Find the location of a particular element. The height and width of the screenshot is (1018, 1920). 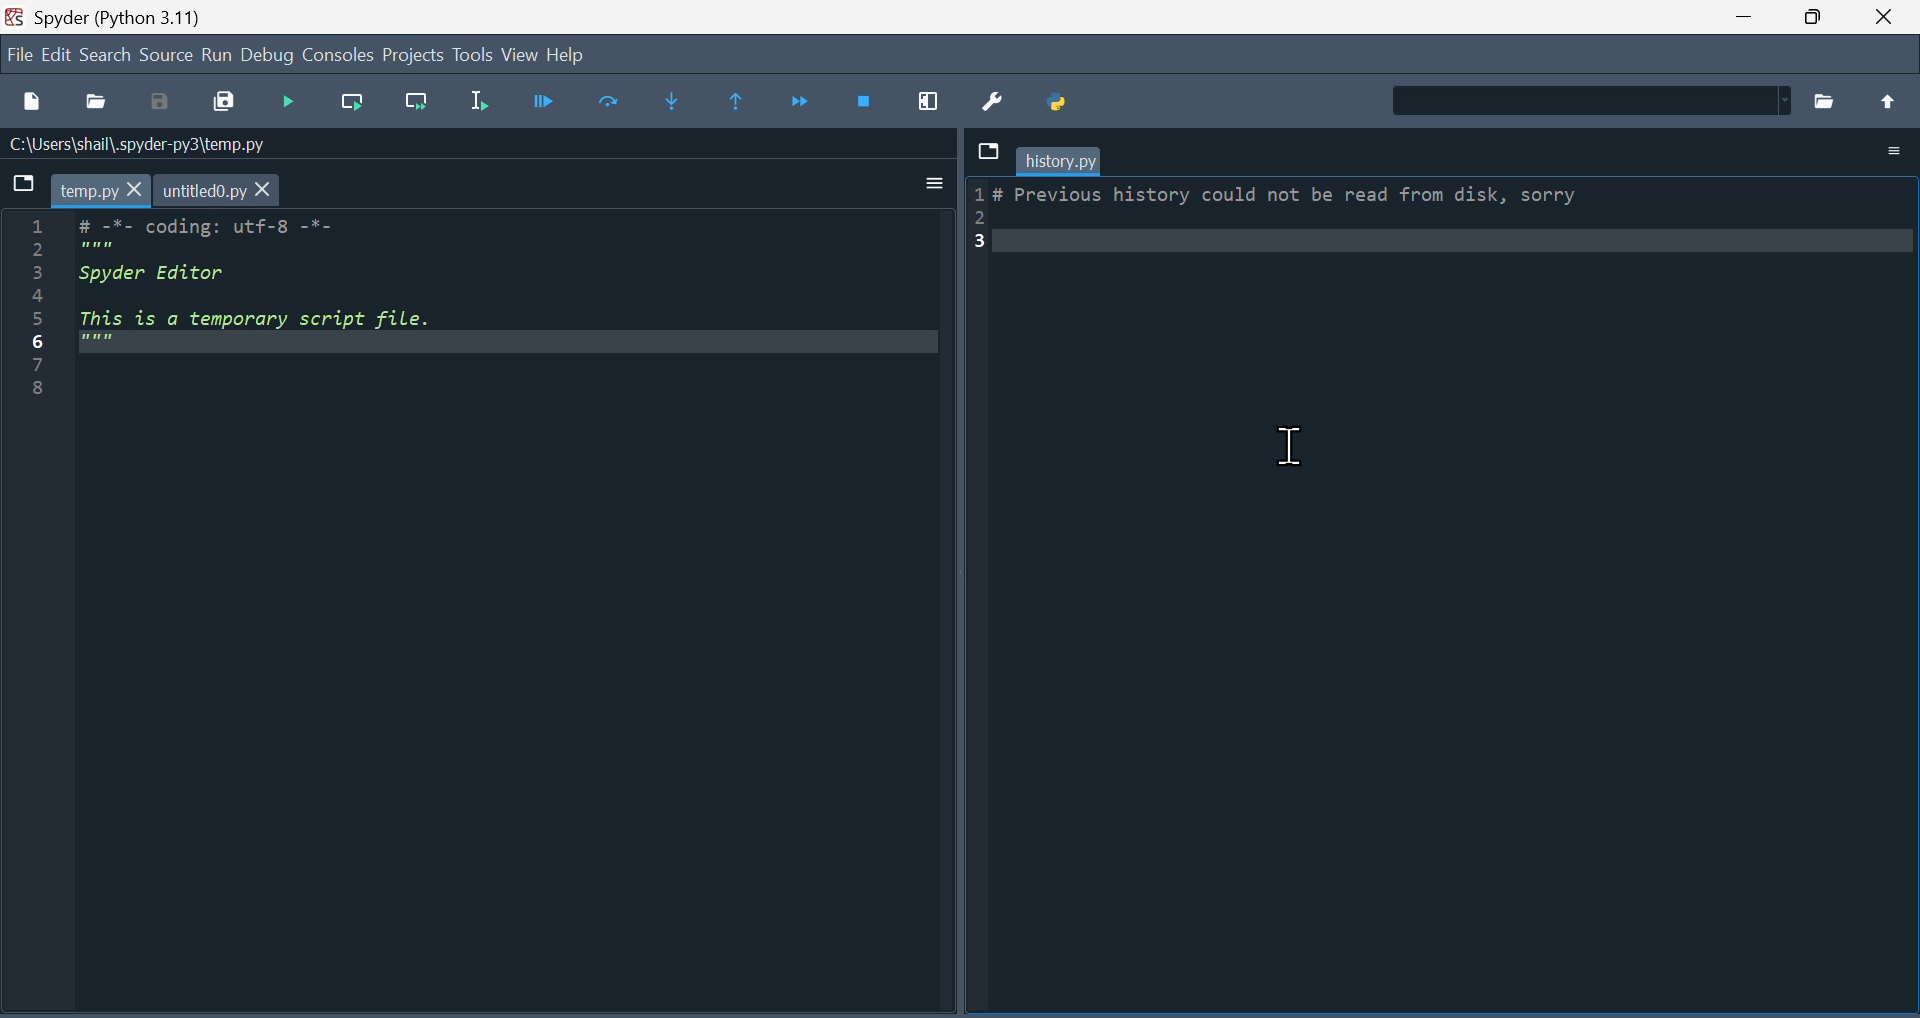

New file is located at coordinates (35, 103).